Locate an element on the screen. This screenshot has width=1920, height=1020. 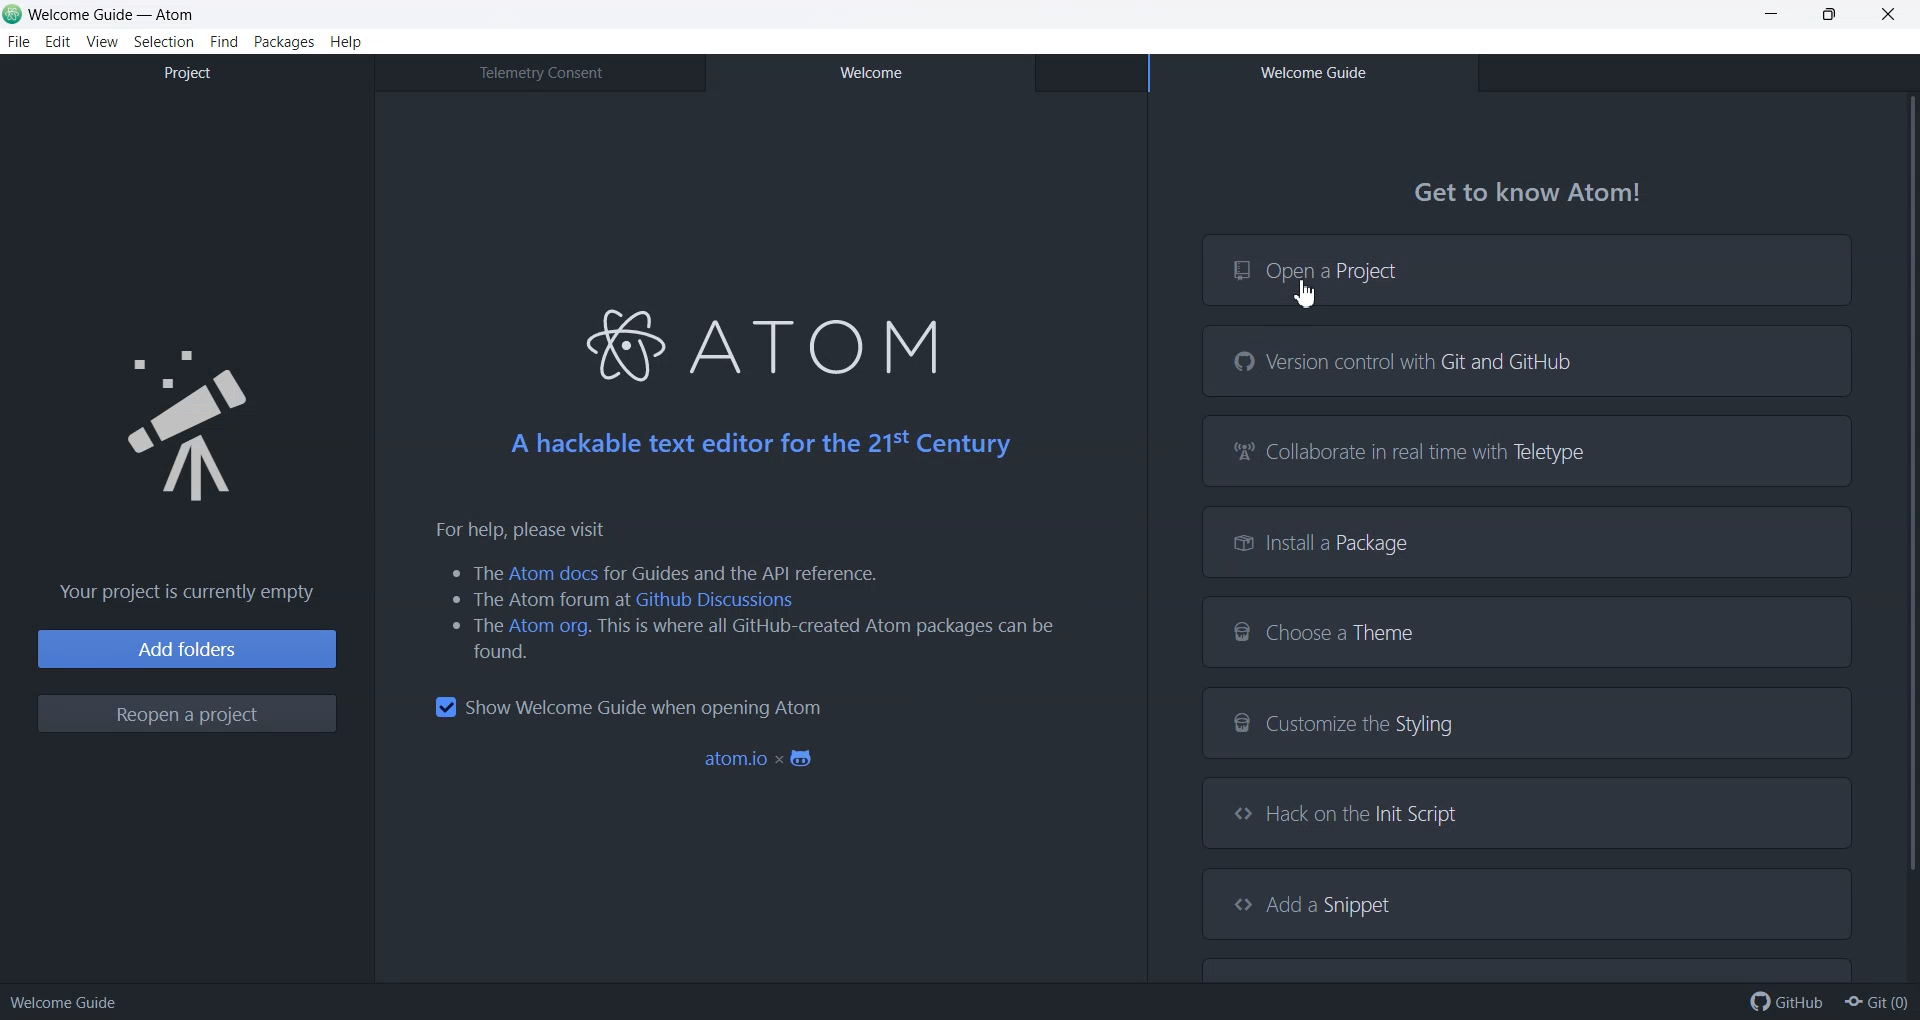
Add folders is located at coordinates (186, 649).